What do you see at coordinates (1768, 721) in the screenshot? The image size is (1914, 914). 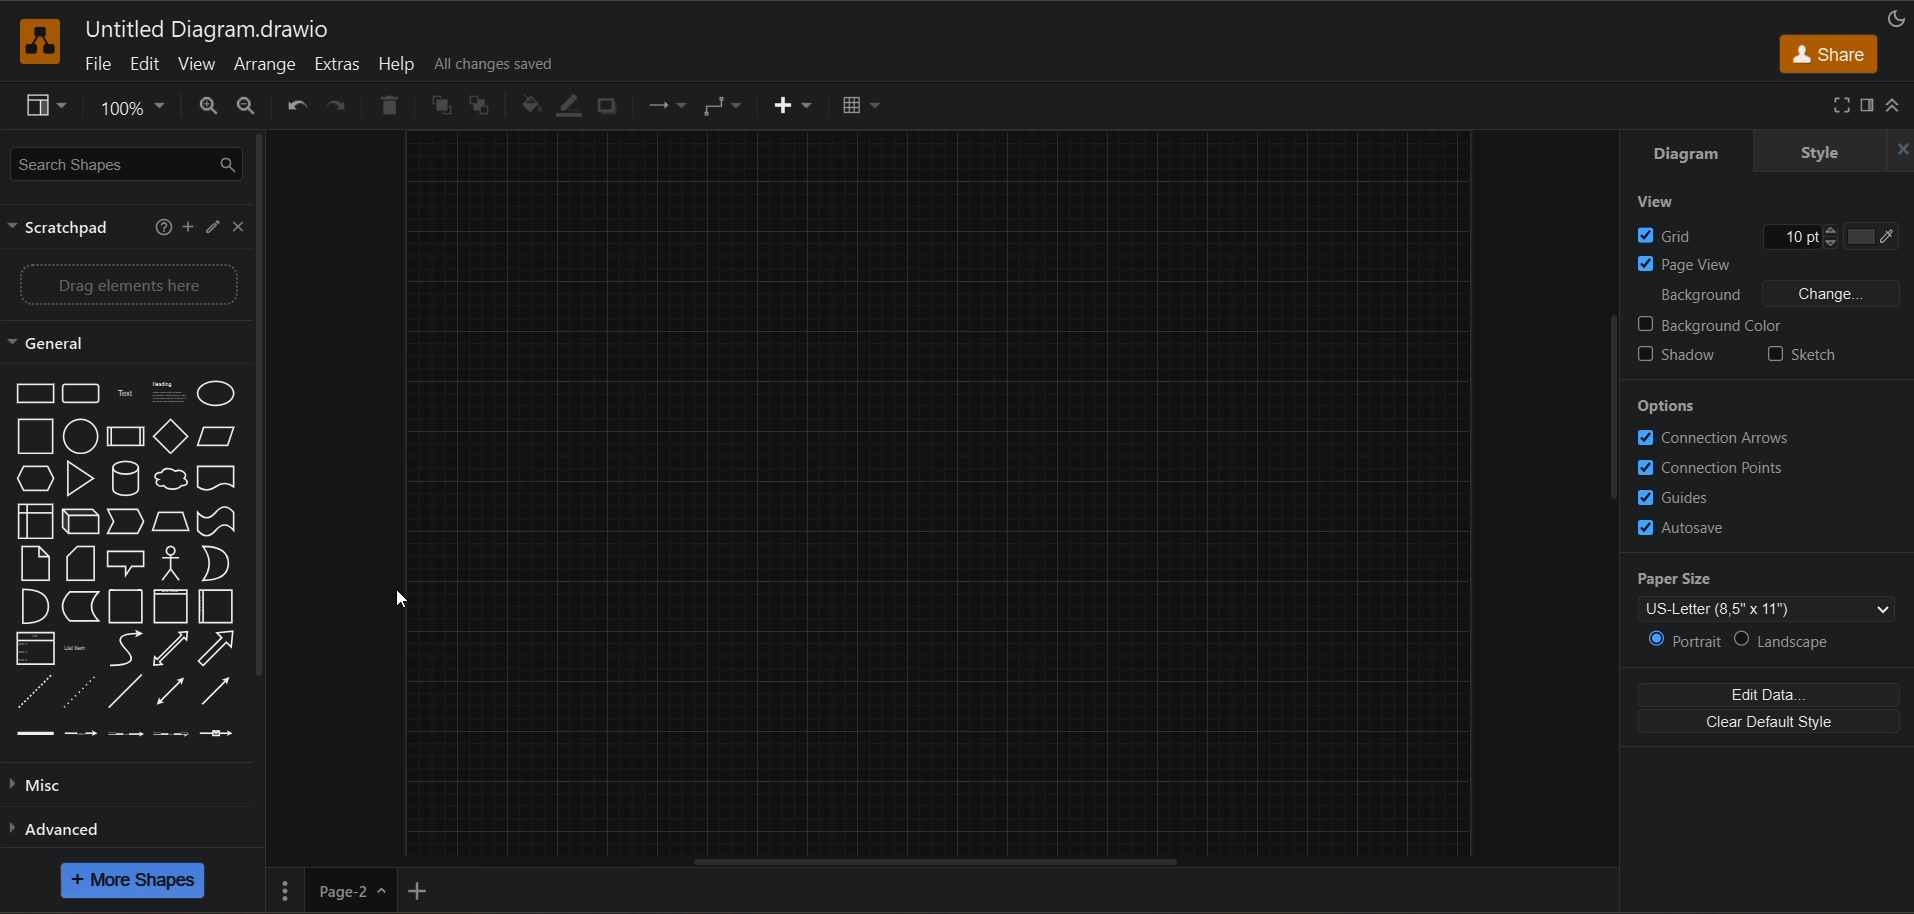 I see `clear default style` at bounding box center [1768, 721].